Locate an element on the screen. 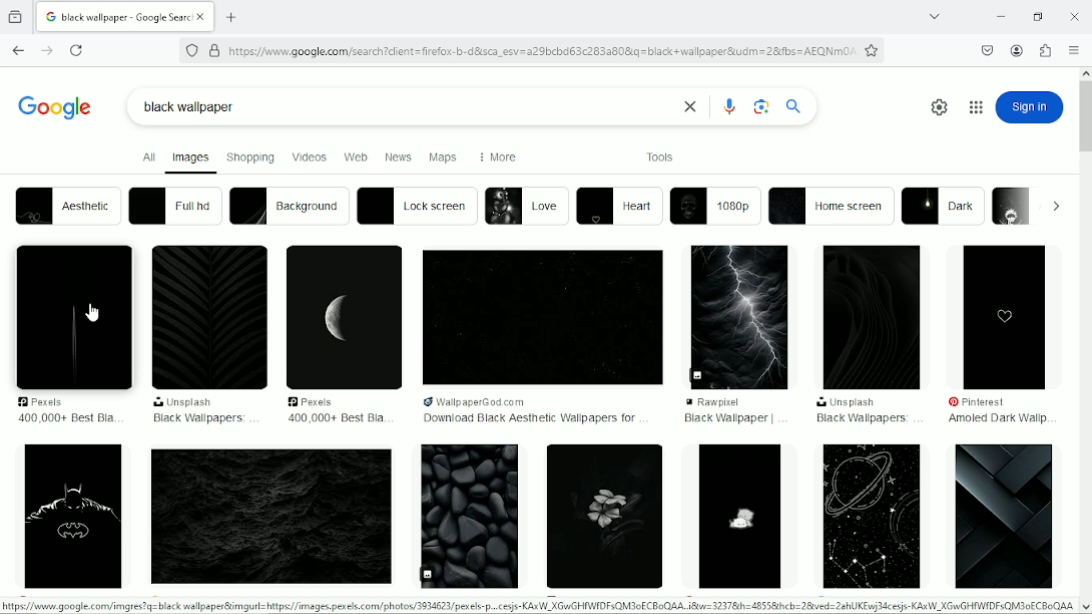 The image size is (1092, 614). save to pocket is located at coordinates (986, 49).